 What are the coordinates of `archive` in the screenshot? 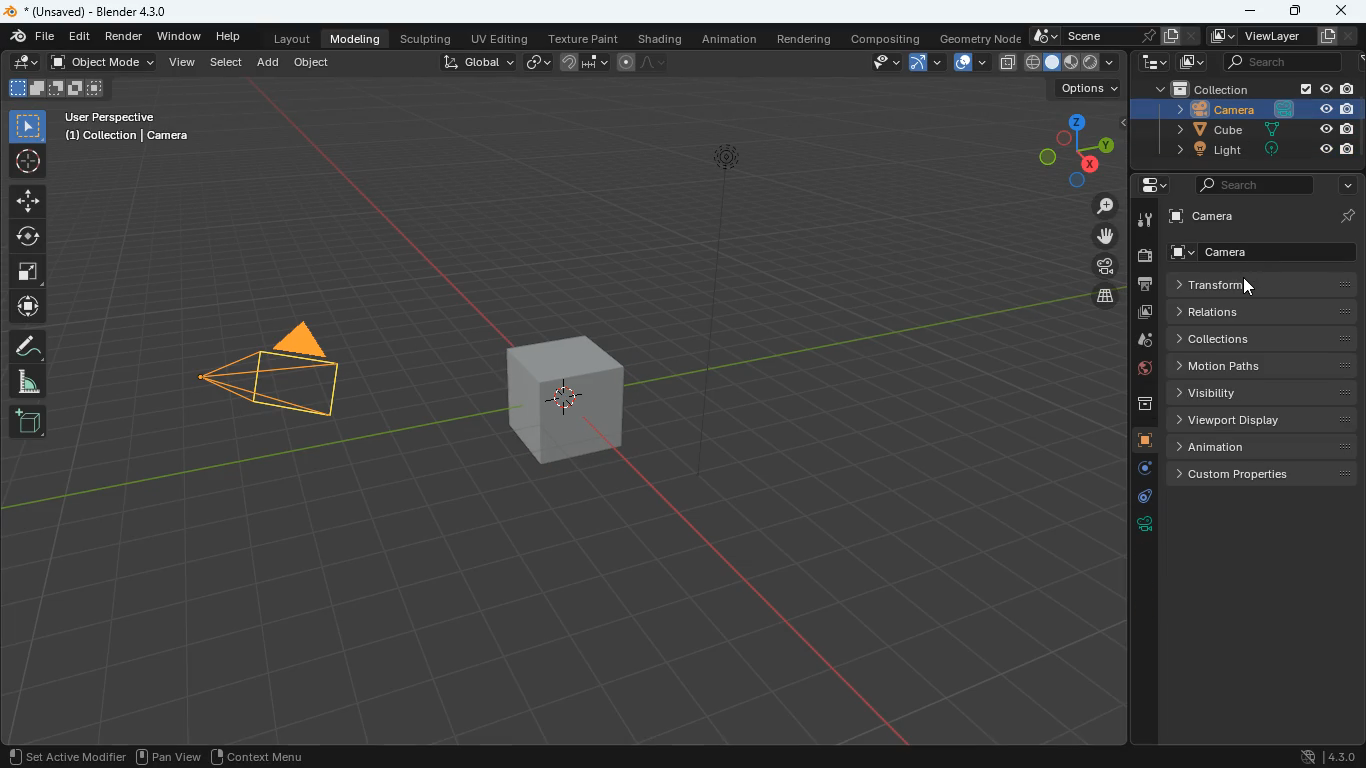 It's located at (1133, 405).